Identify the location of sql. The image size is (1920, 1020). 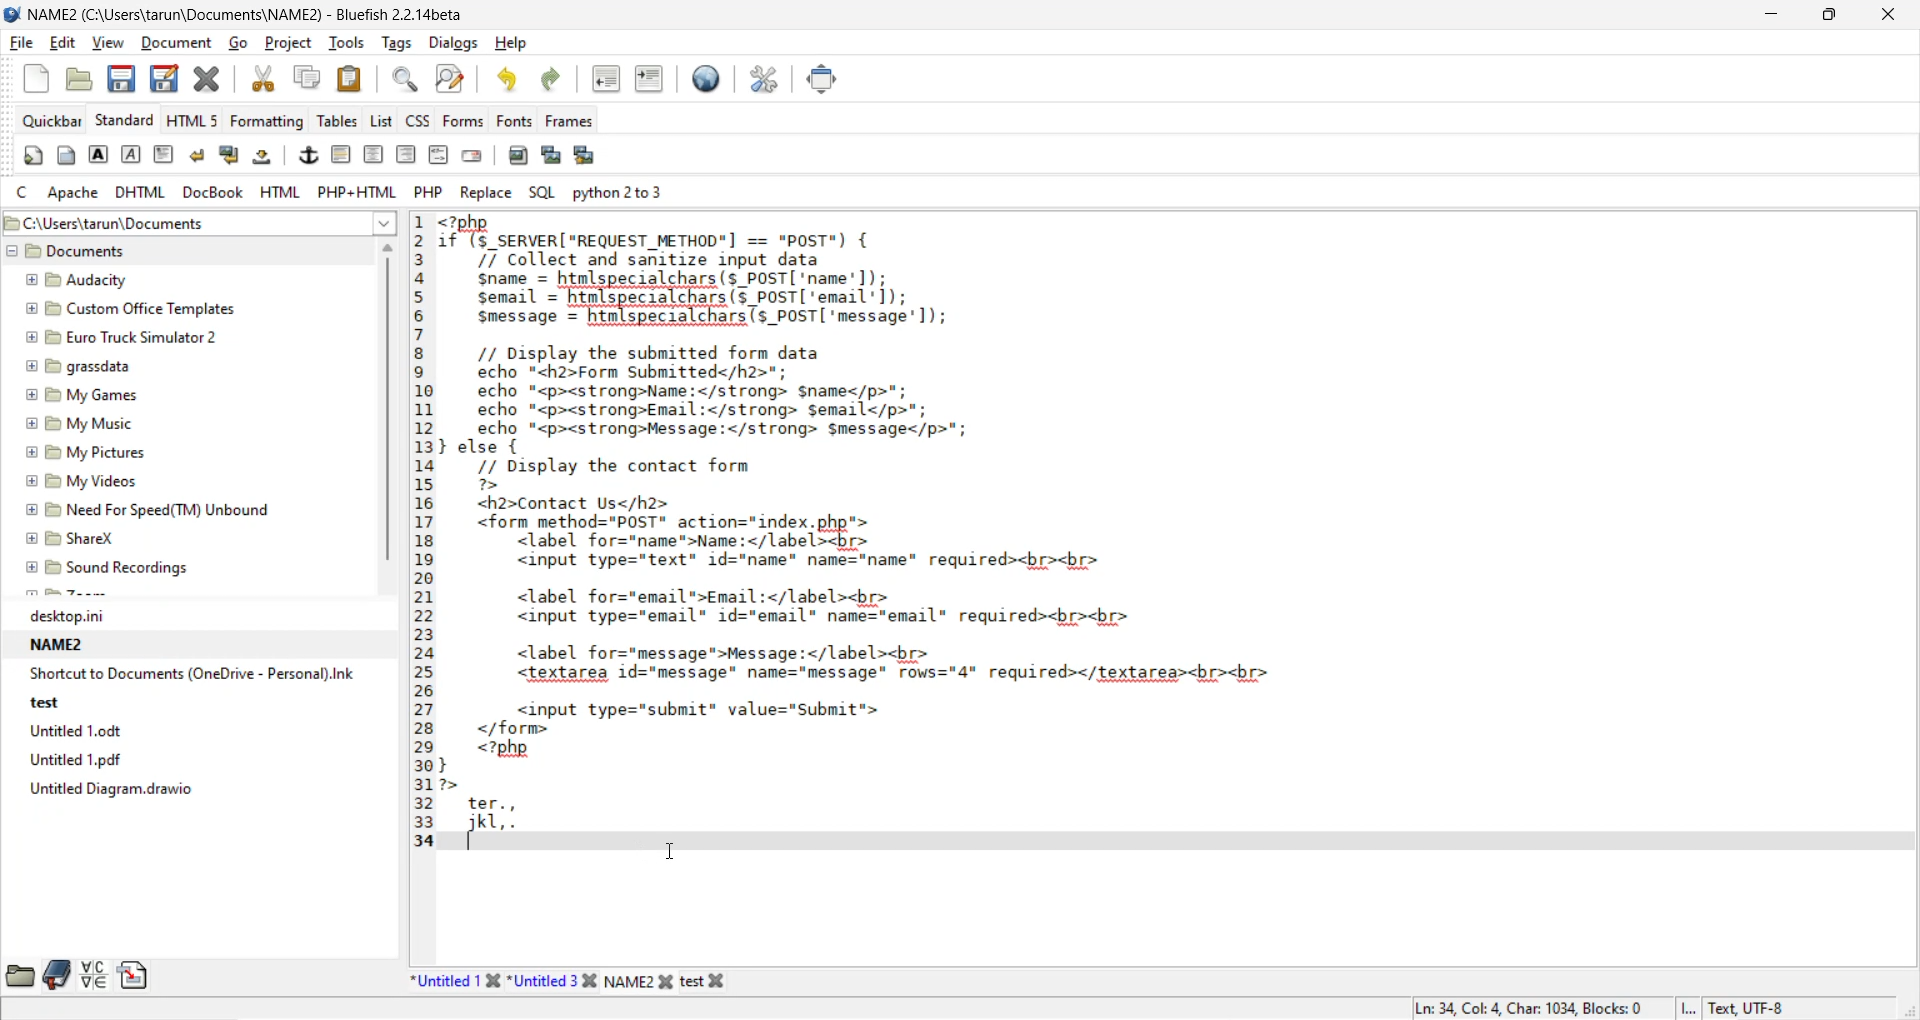
(541, 188).